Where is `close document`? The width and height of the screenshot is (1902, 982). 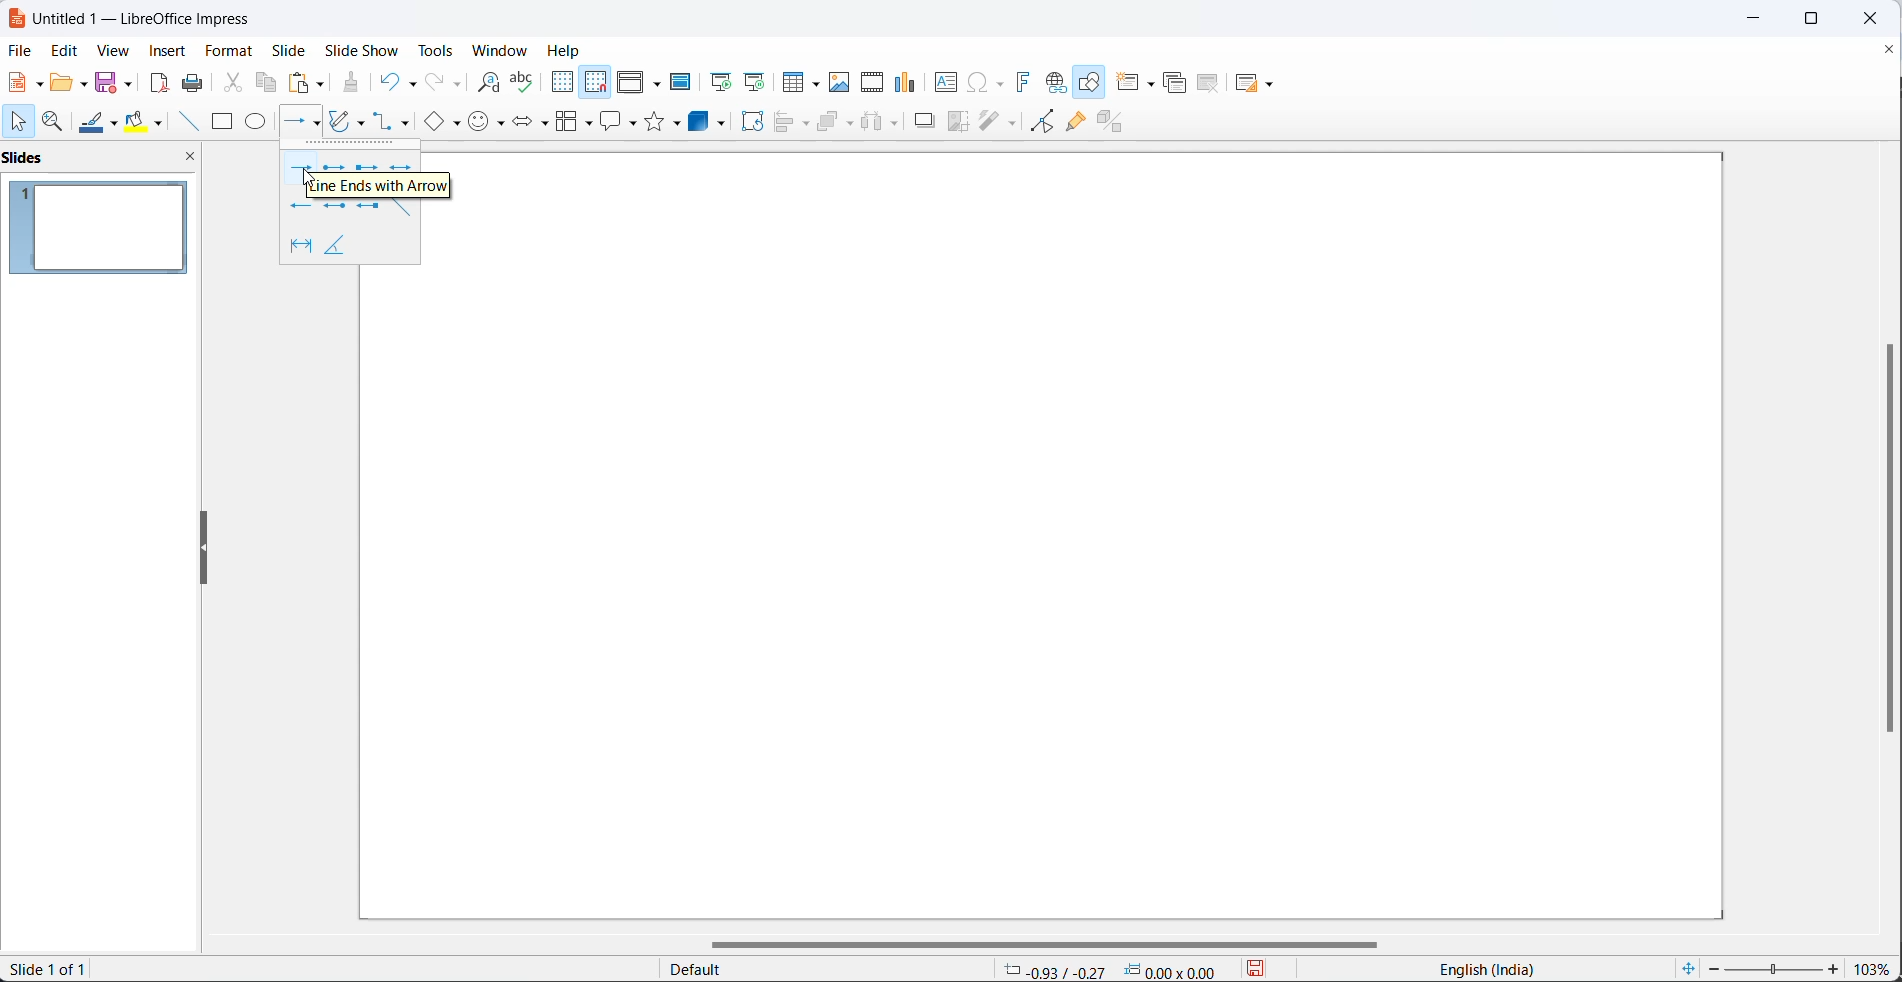
close document is located at coordinates (1890, 48).